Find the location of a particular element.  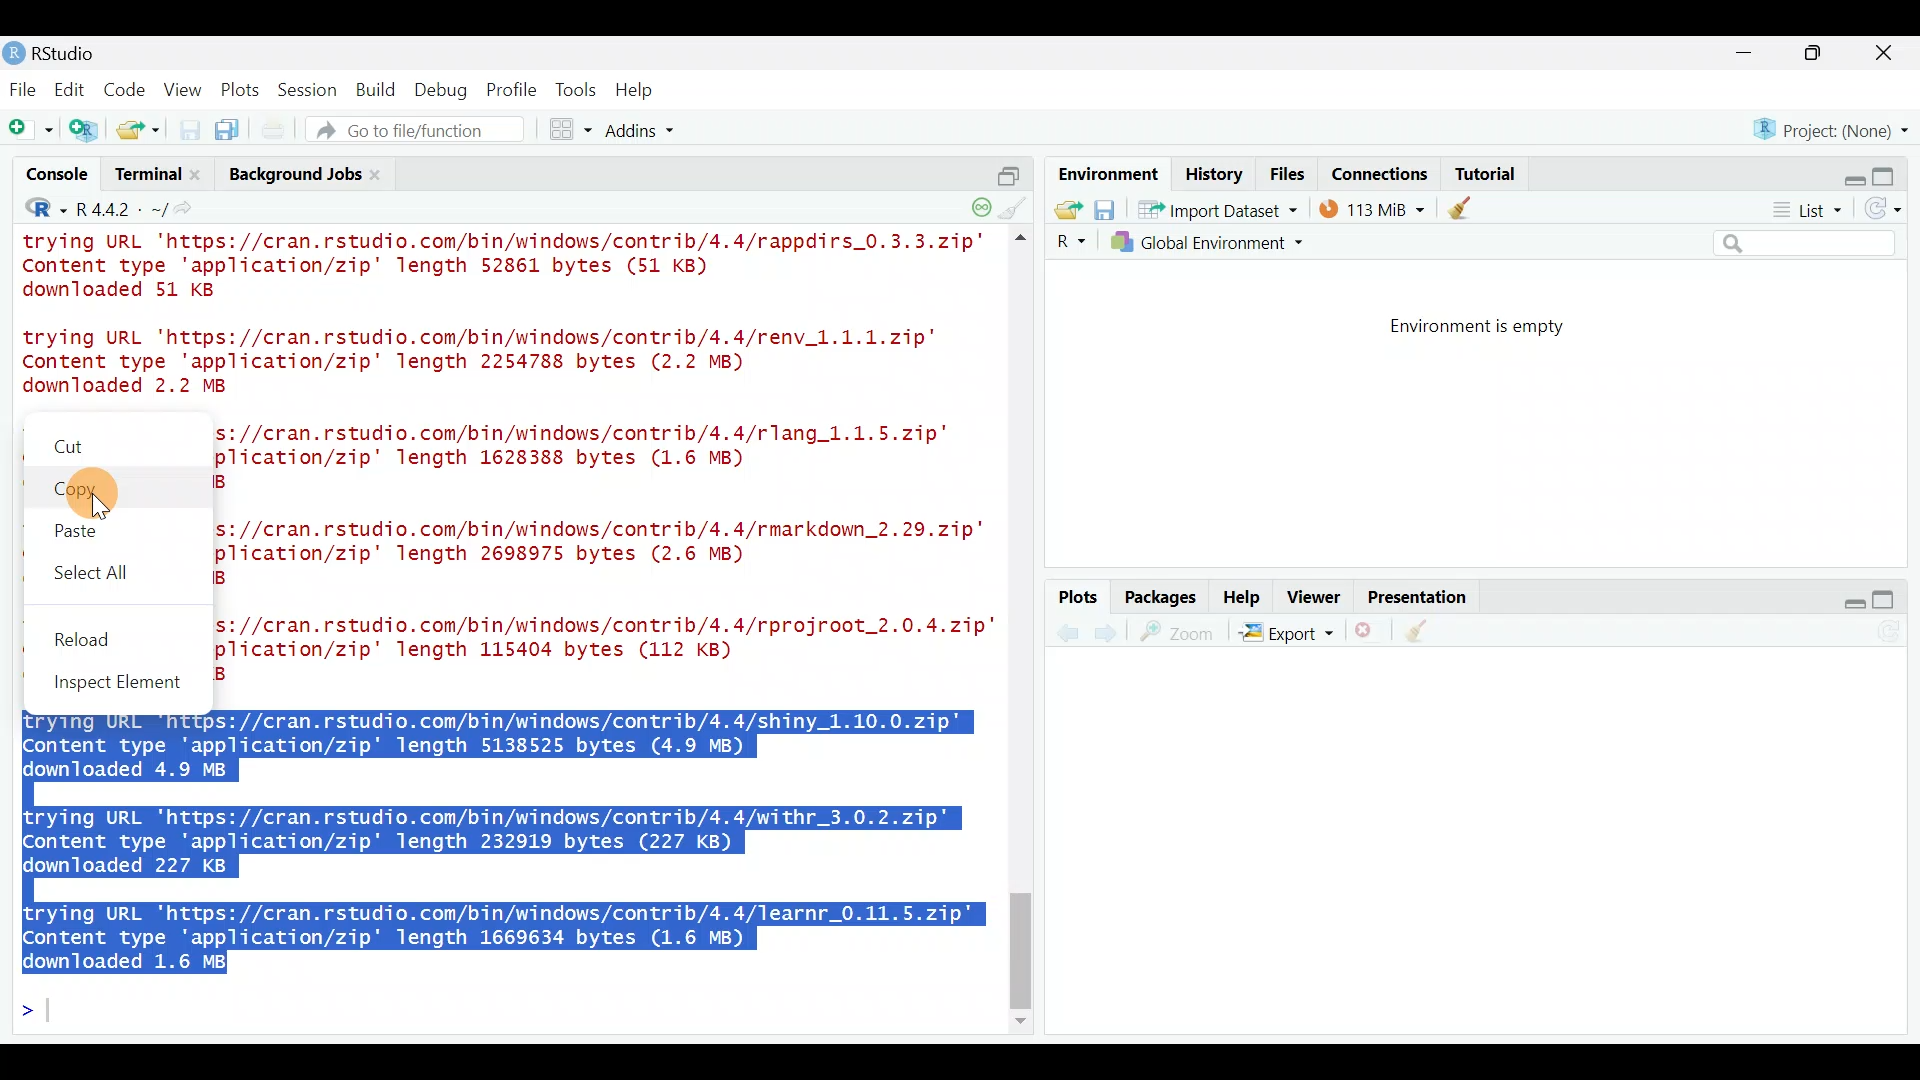

Restore down is located at coordinates (1844, 600).